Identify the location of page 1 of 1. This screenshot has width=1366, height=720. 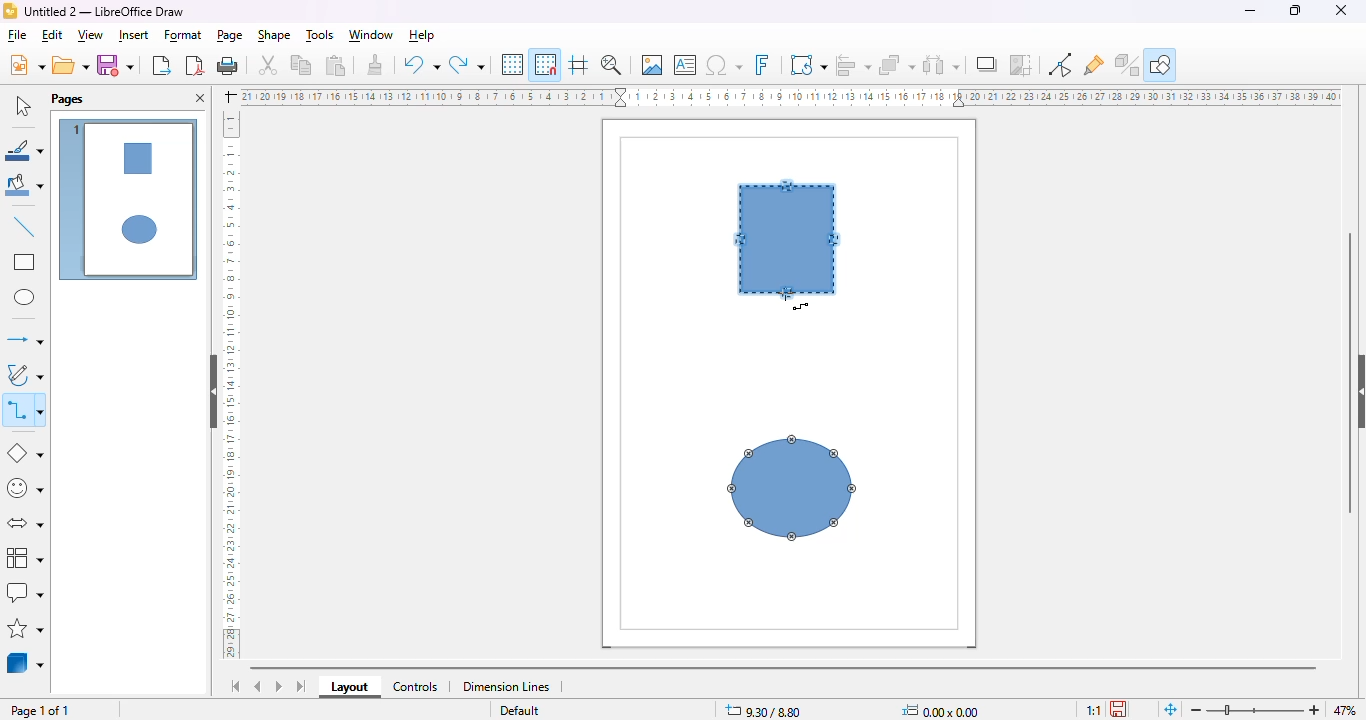
(41, 711).